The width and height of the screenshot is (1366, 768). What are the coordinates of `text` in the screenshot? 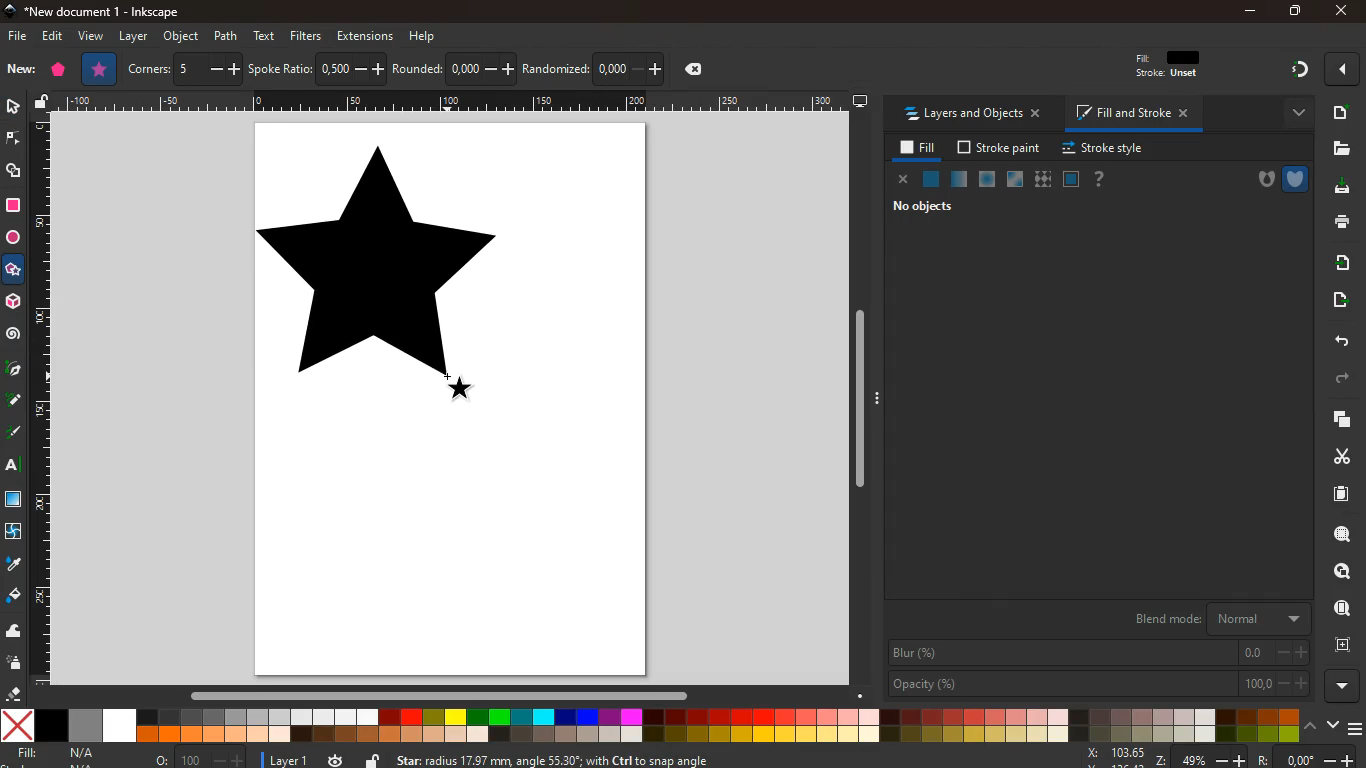 It's located at (14, 464).